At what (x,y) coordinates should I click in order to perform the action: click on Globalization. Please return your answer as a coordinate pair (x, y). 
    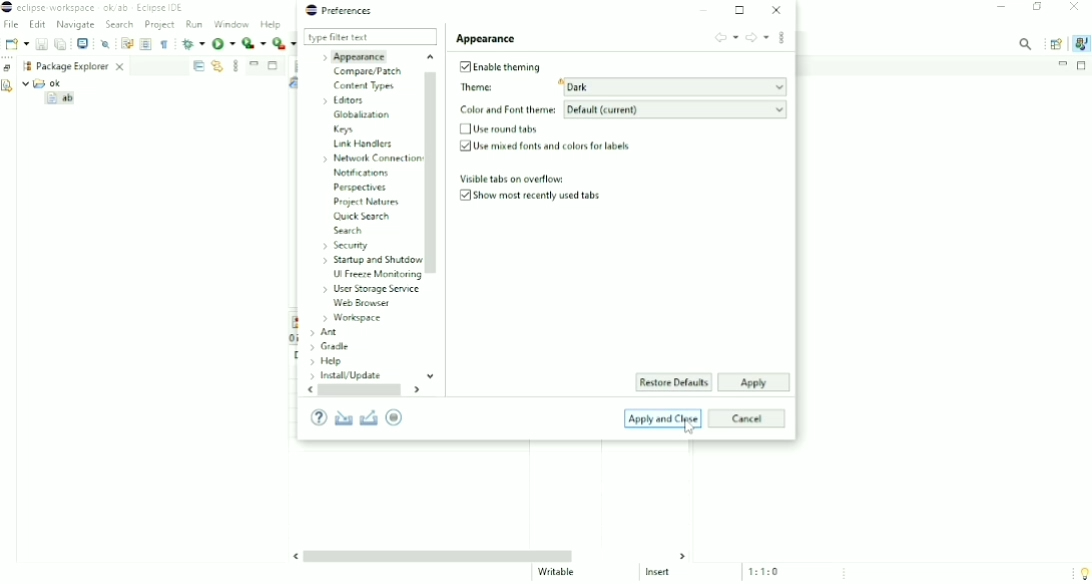
    Looking at the image, I should click on (362, 114).